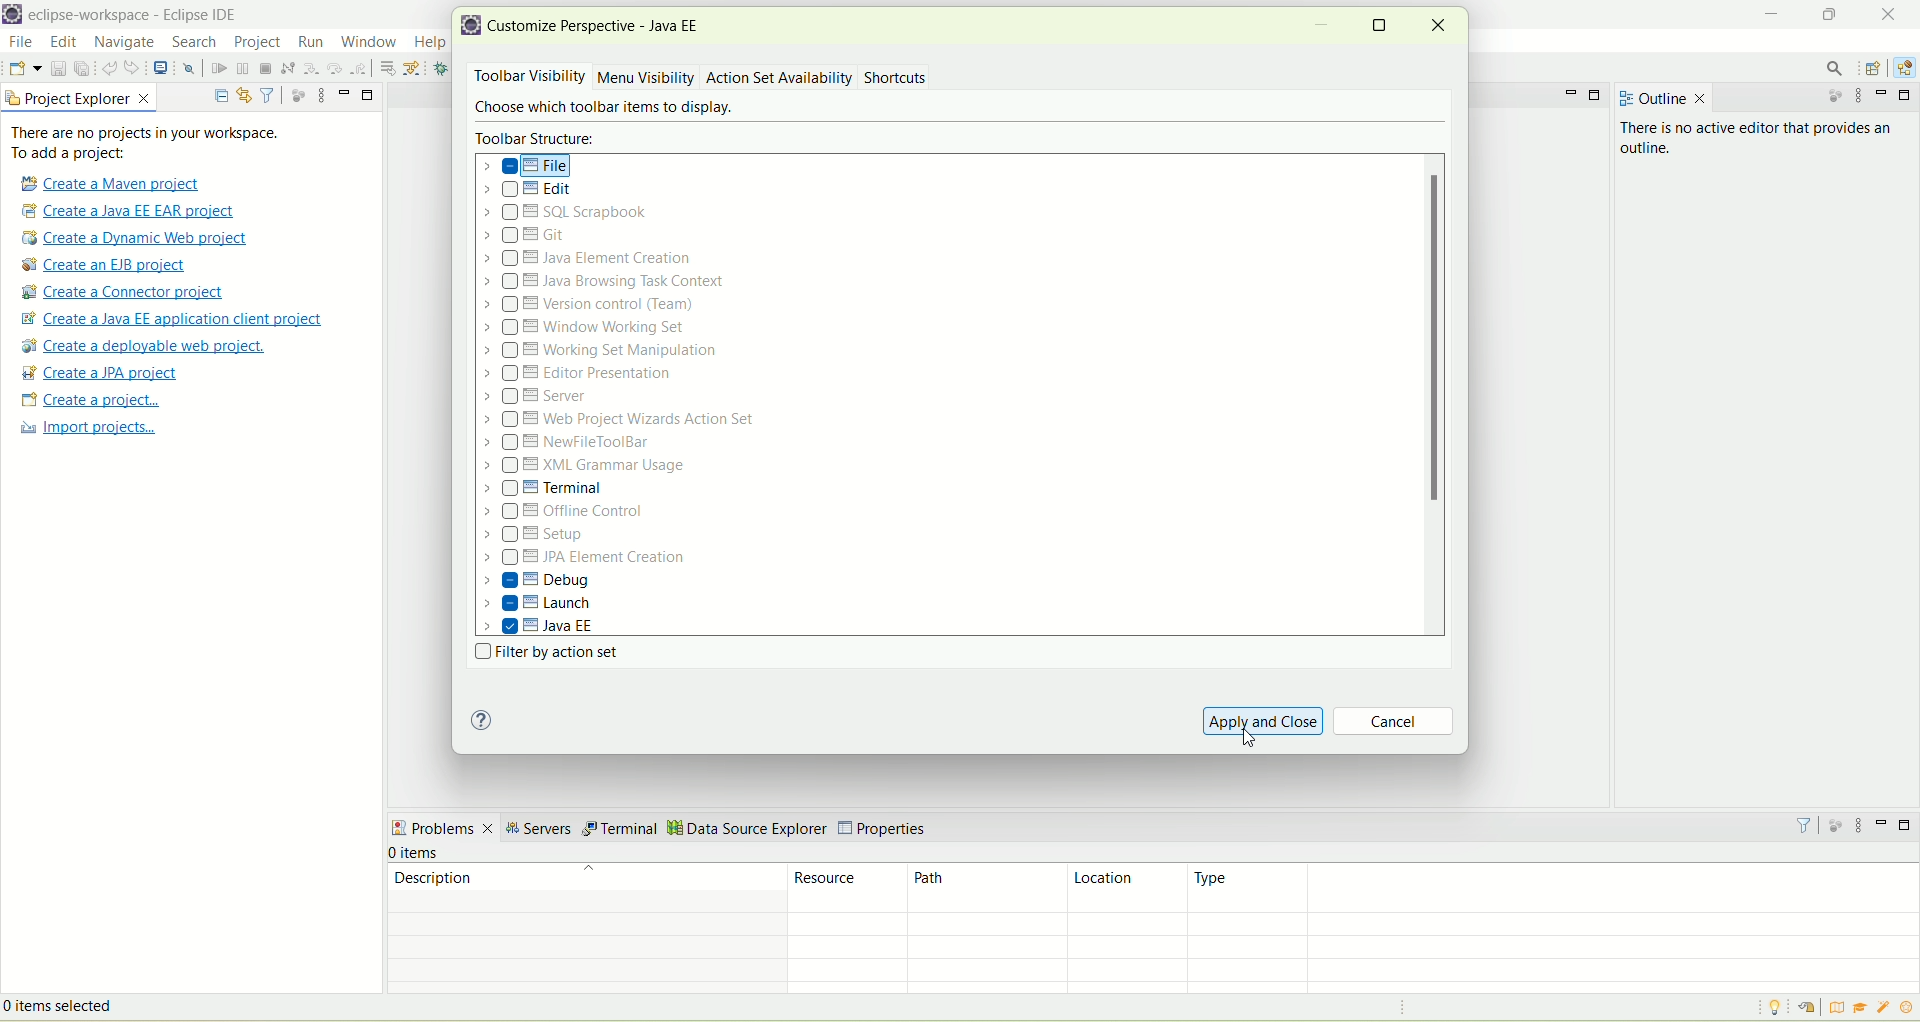 This screenshot has height=1022, width=1920. What do you see at coordinates (157, 143) in the screenshot?
I see `text` at bounding box center [157, 143].